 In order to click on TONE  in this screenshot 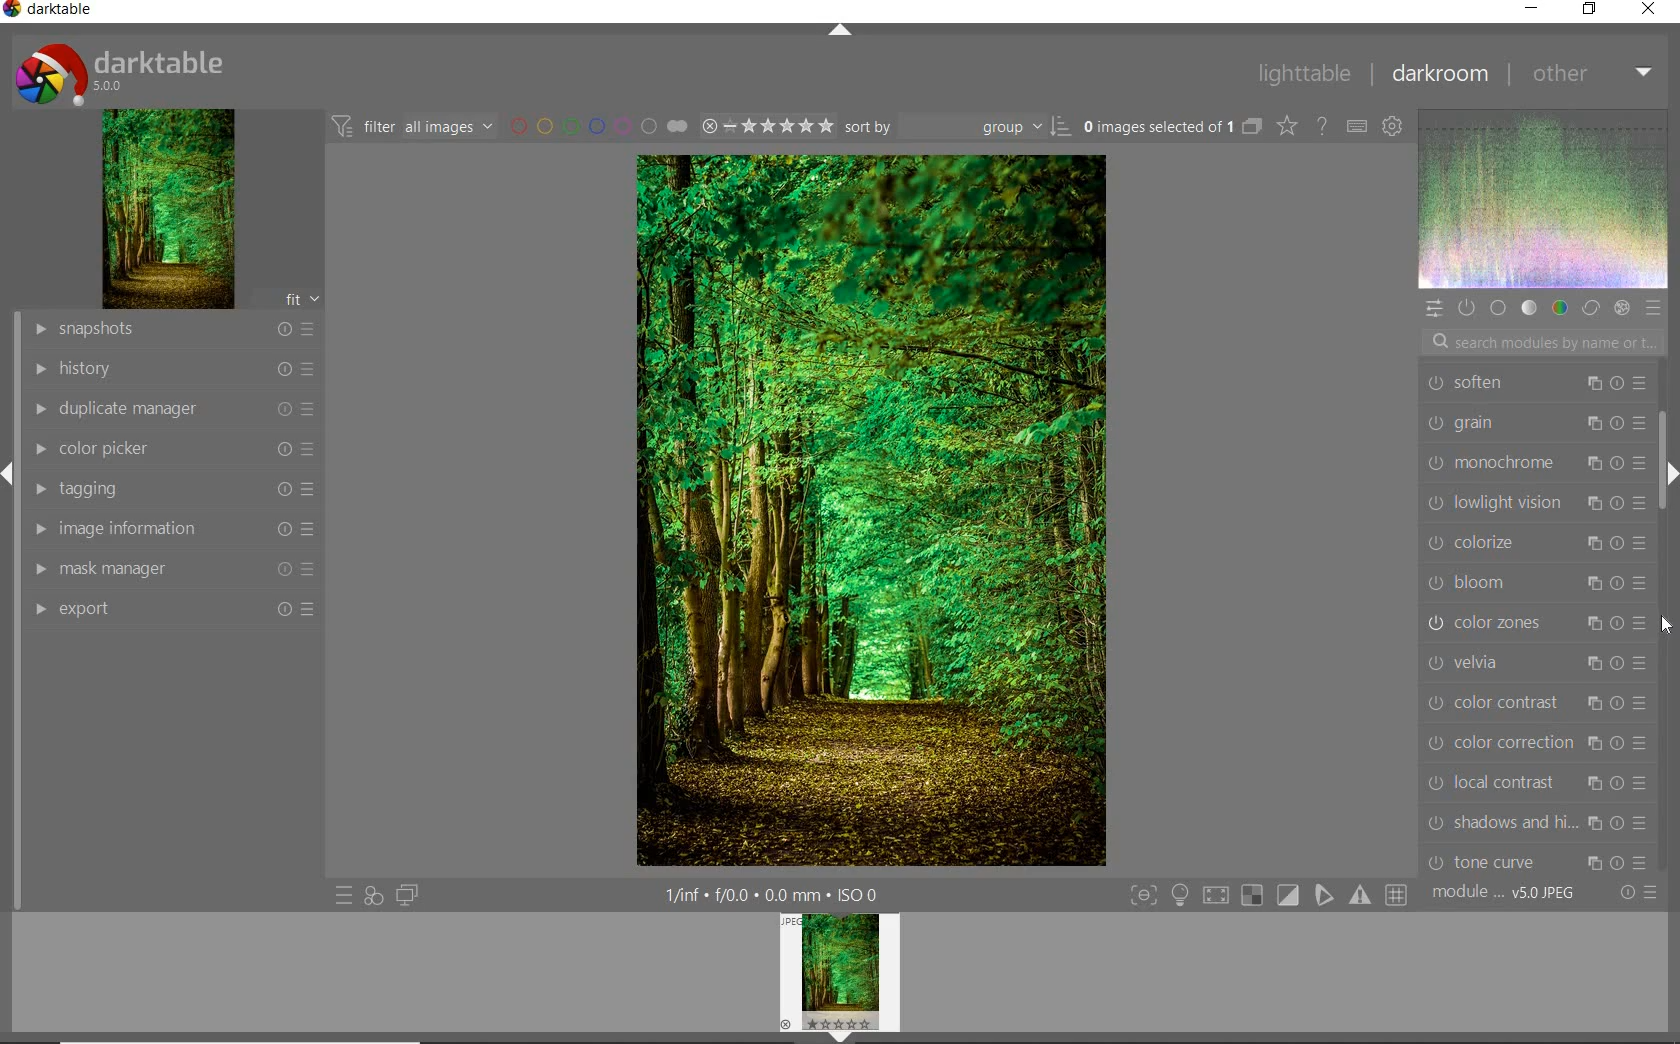, I will do `click(1528, 308)`.